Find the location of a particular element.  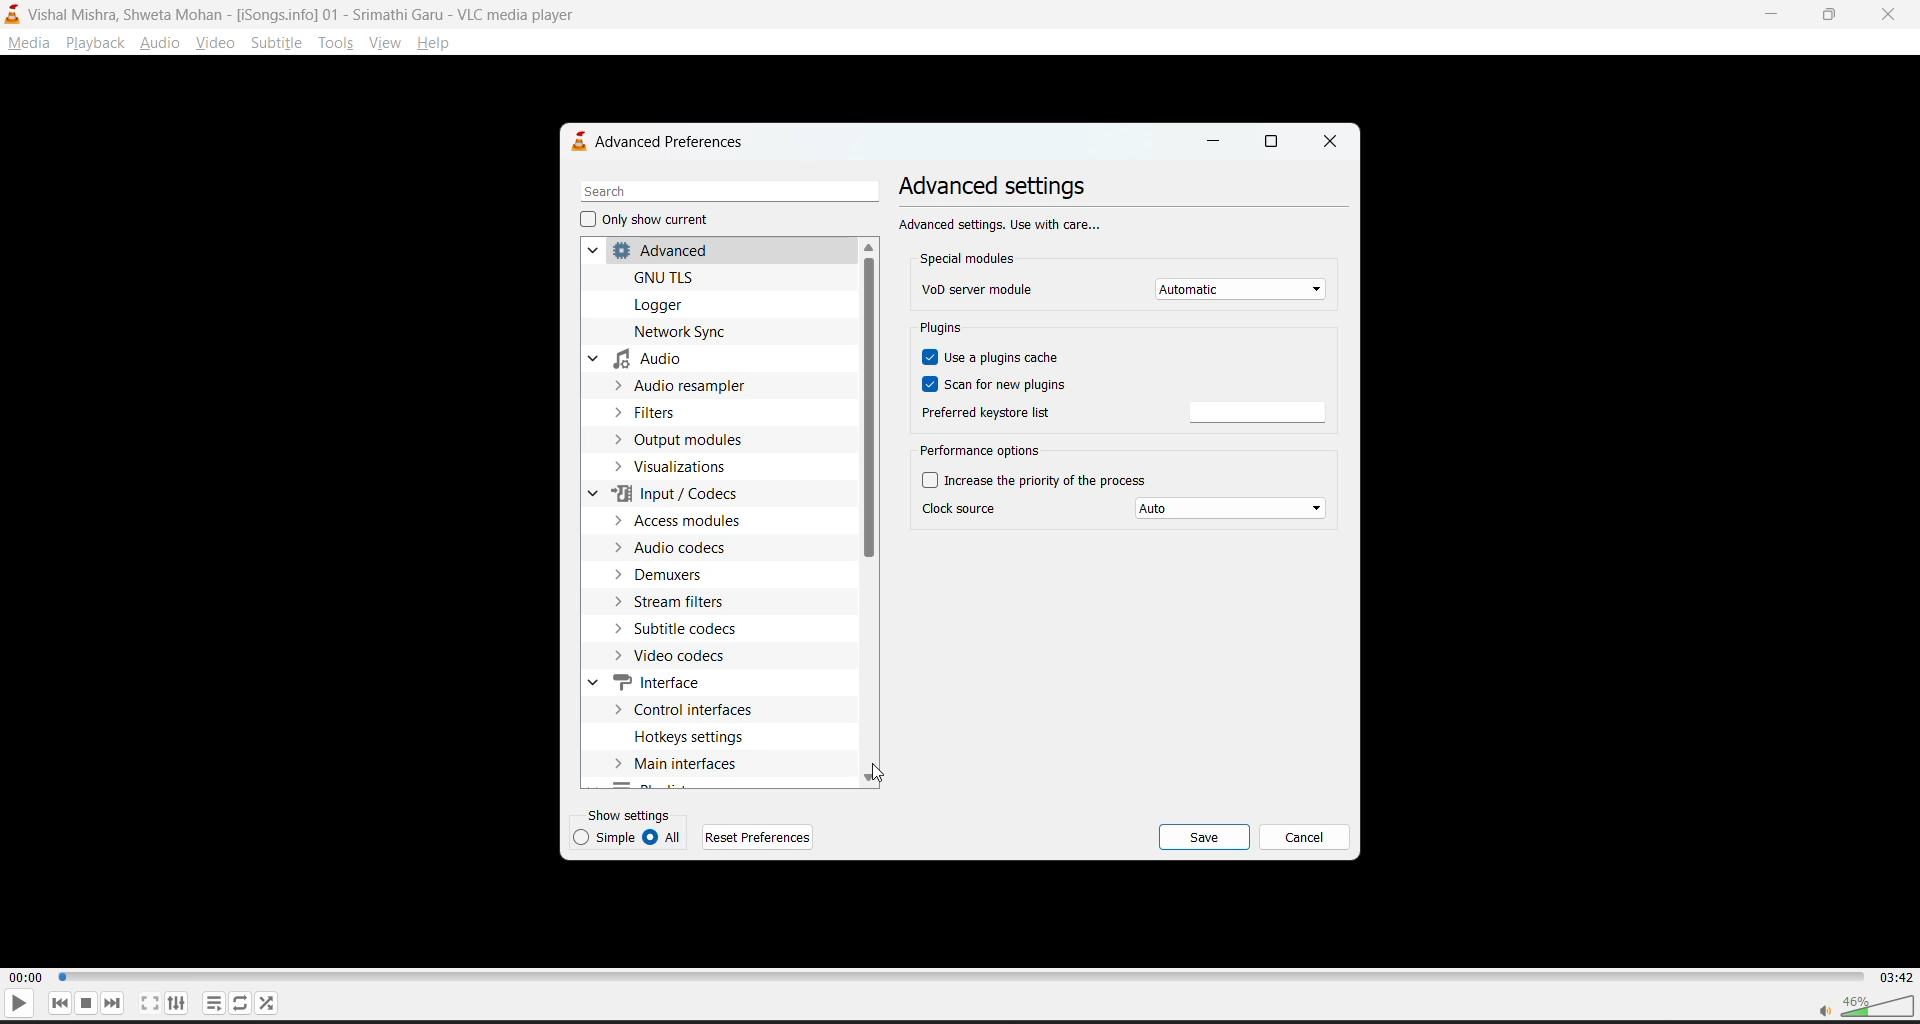

preferred keyword list is located at coordinates (984, 414).